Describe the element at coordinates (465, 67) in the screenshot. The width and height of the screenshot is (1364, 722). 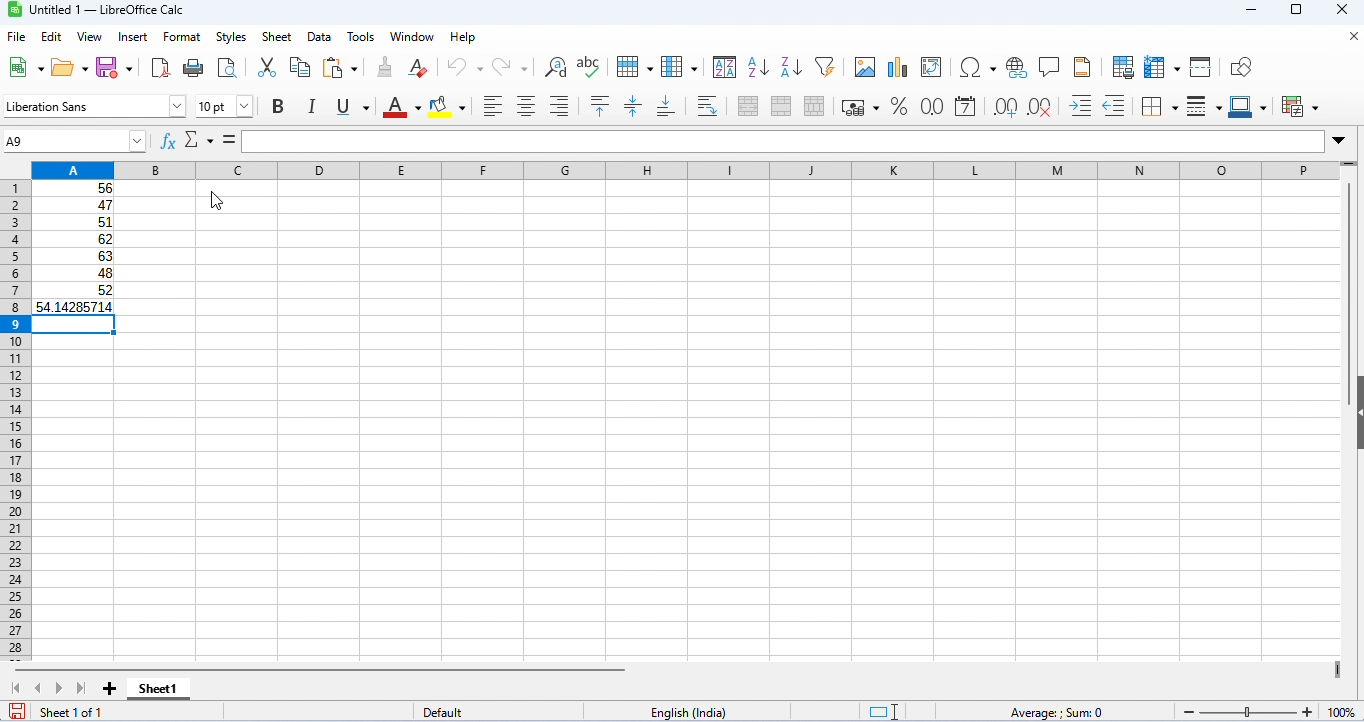
I see `undo` at that location.